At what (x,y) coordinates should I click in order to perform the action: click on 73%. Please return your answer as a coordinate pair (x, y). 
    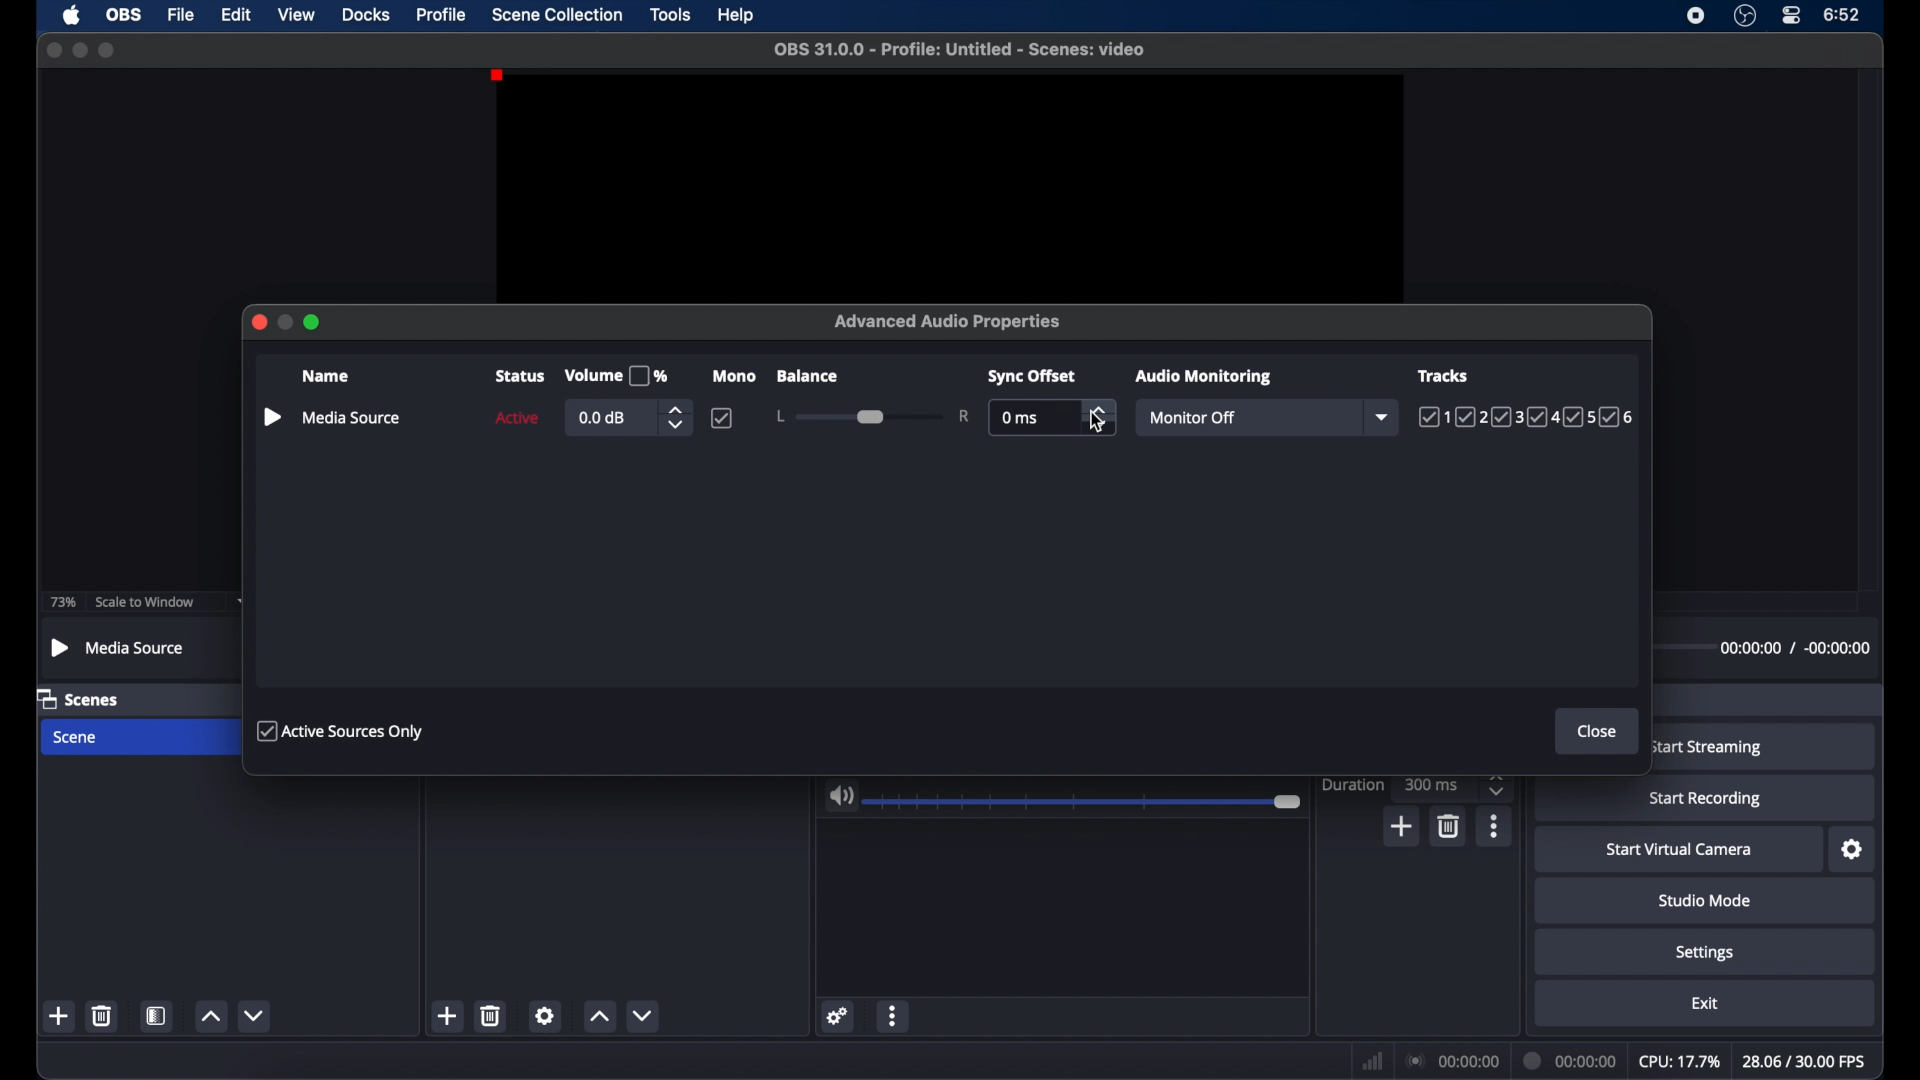
    Looking at the image, I should click on (64, 601).